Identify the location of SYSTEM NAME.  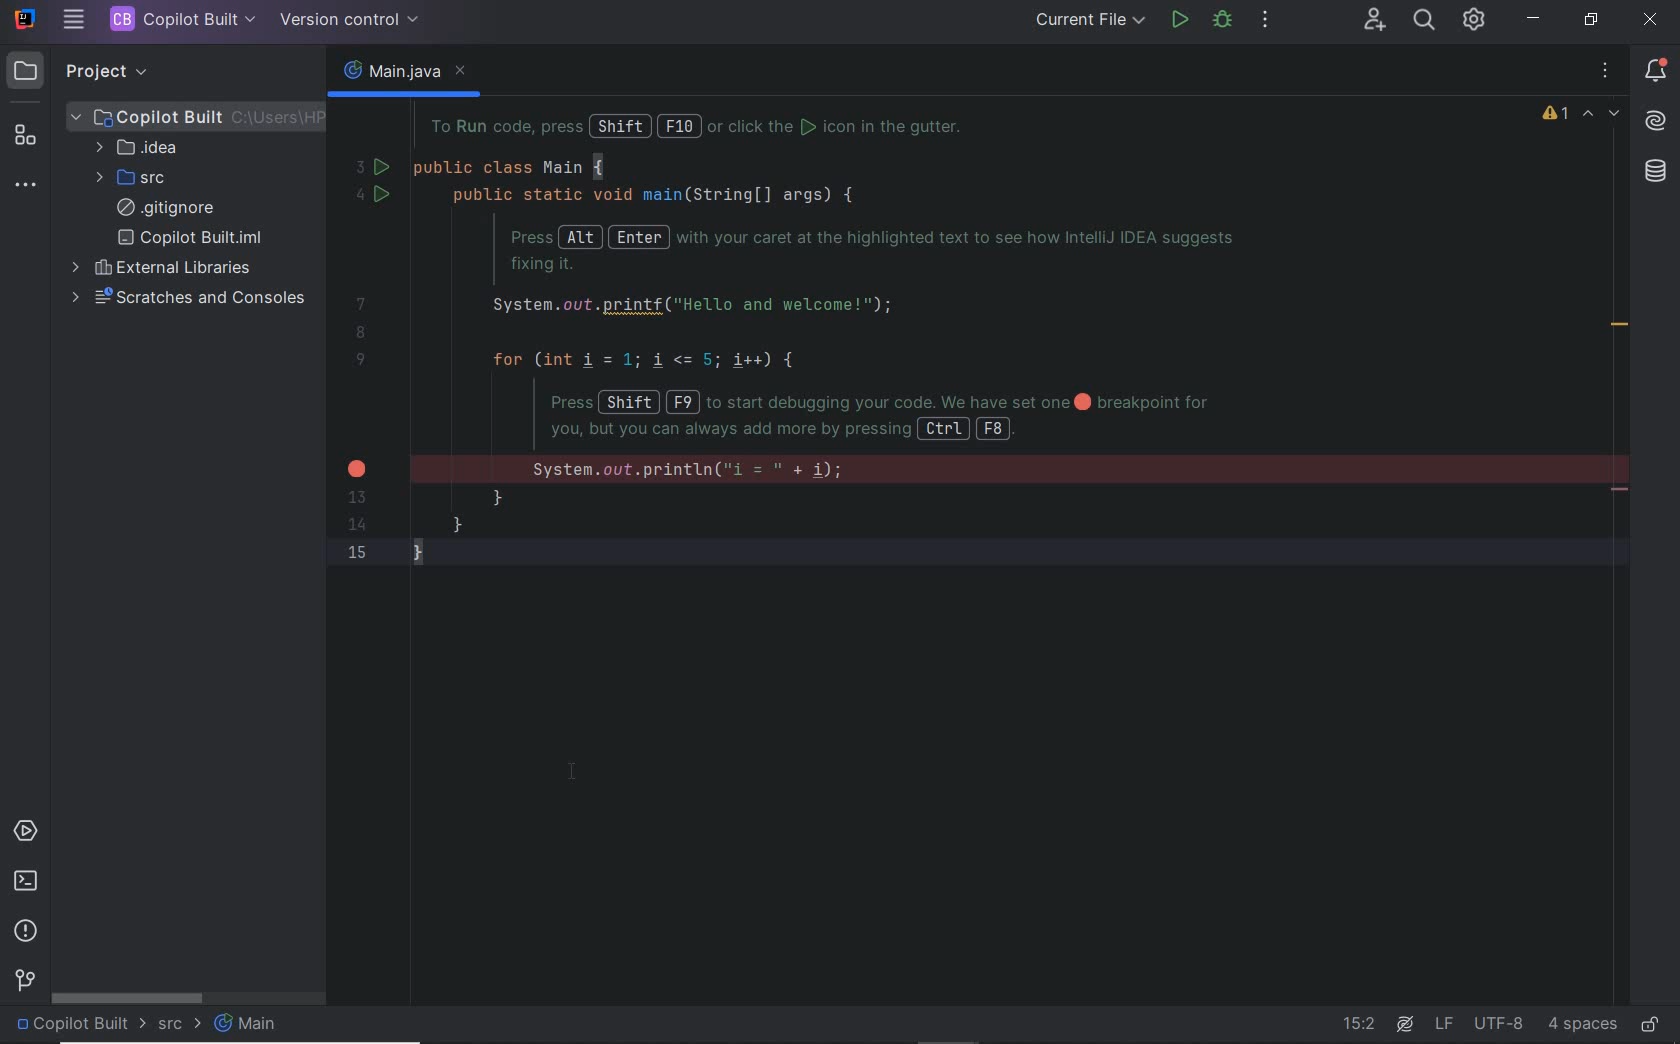
(23, 20).